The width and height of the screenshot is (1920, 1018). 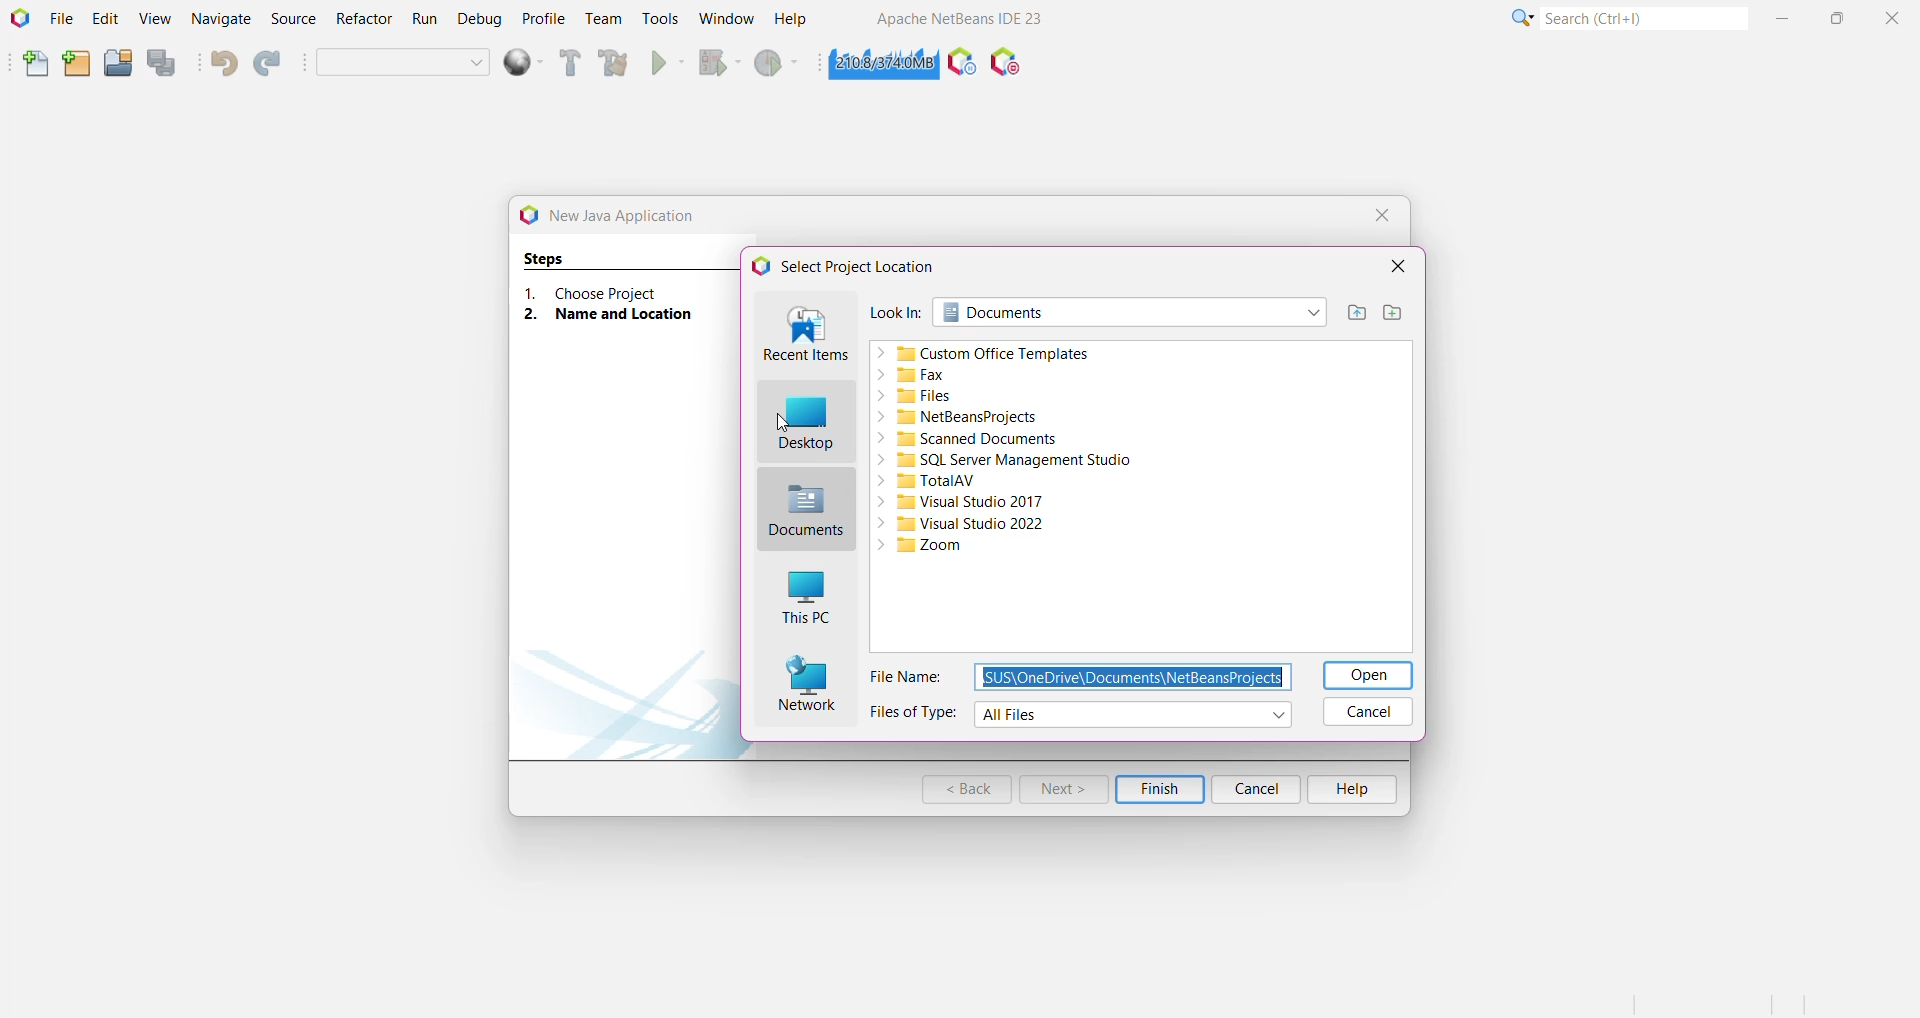 What do you see at coordinates (155, 21) in the screenshot?
I see `View` at bounding box center [155, 21].